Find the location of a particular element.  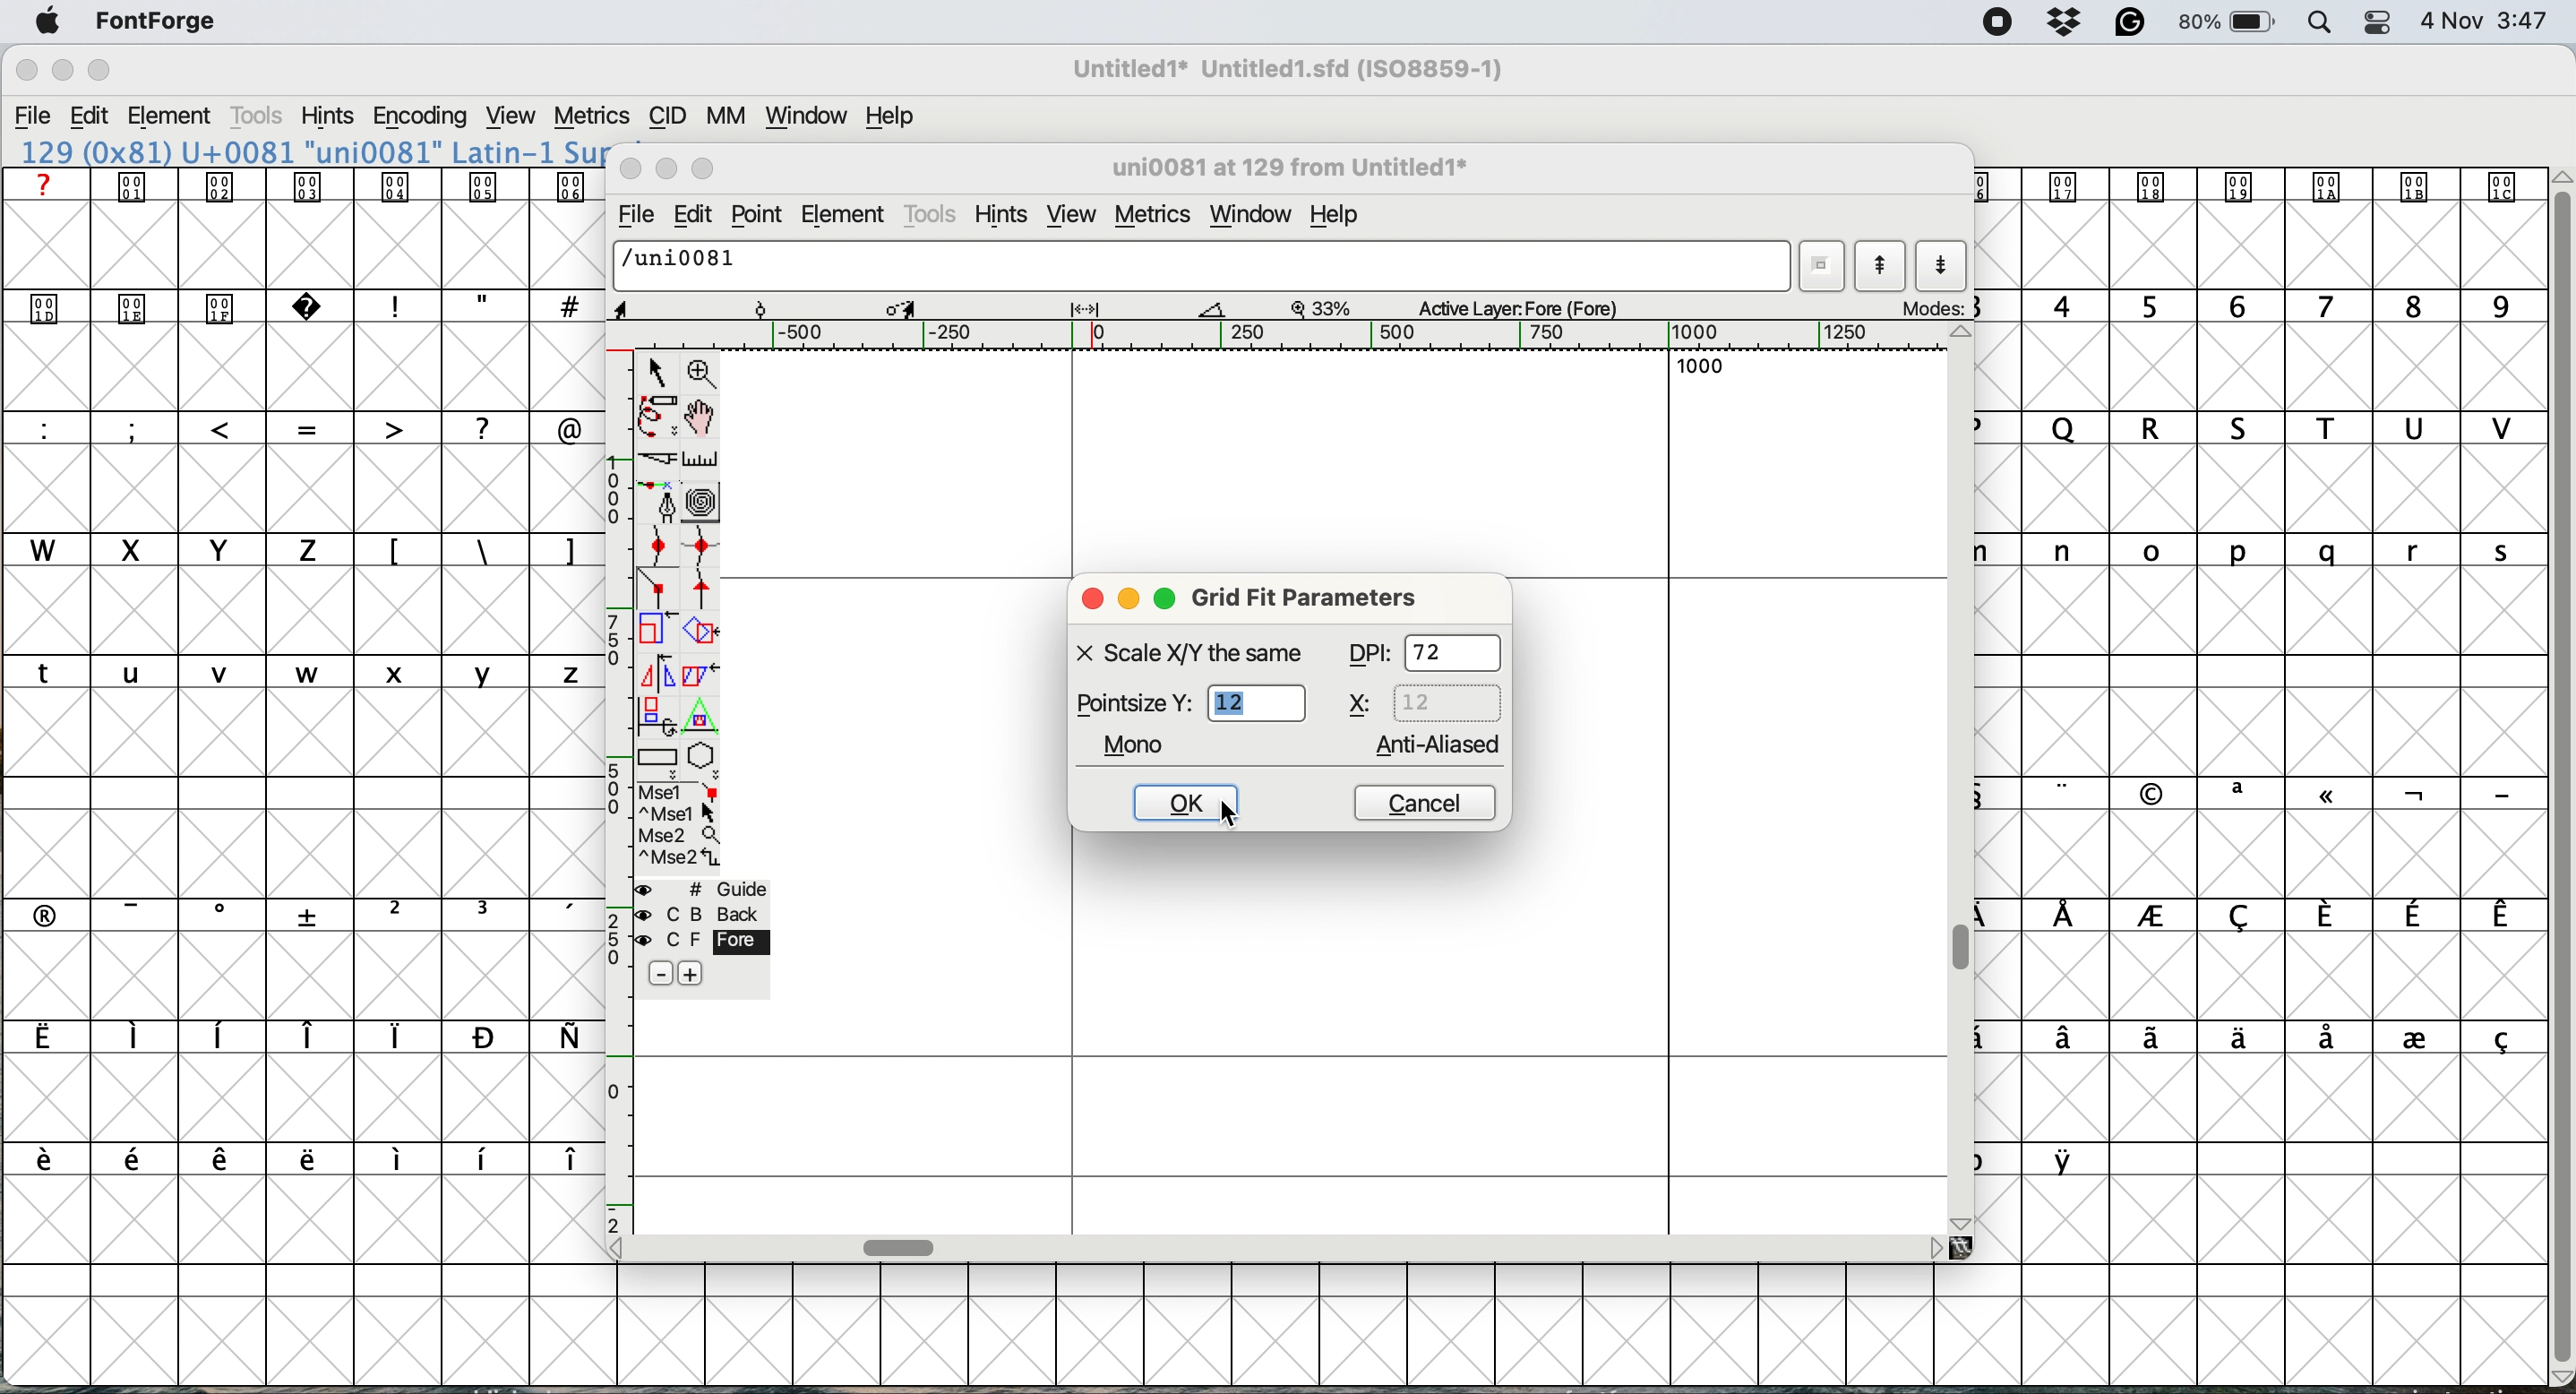

add a curve pint is located at coordinates (657, 549).